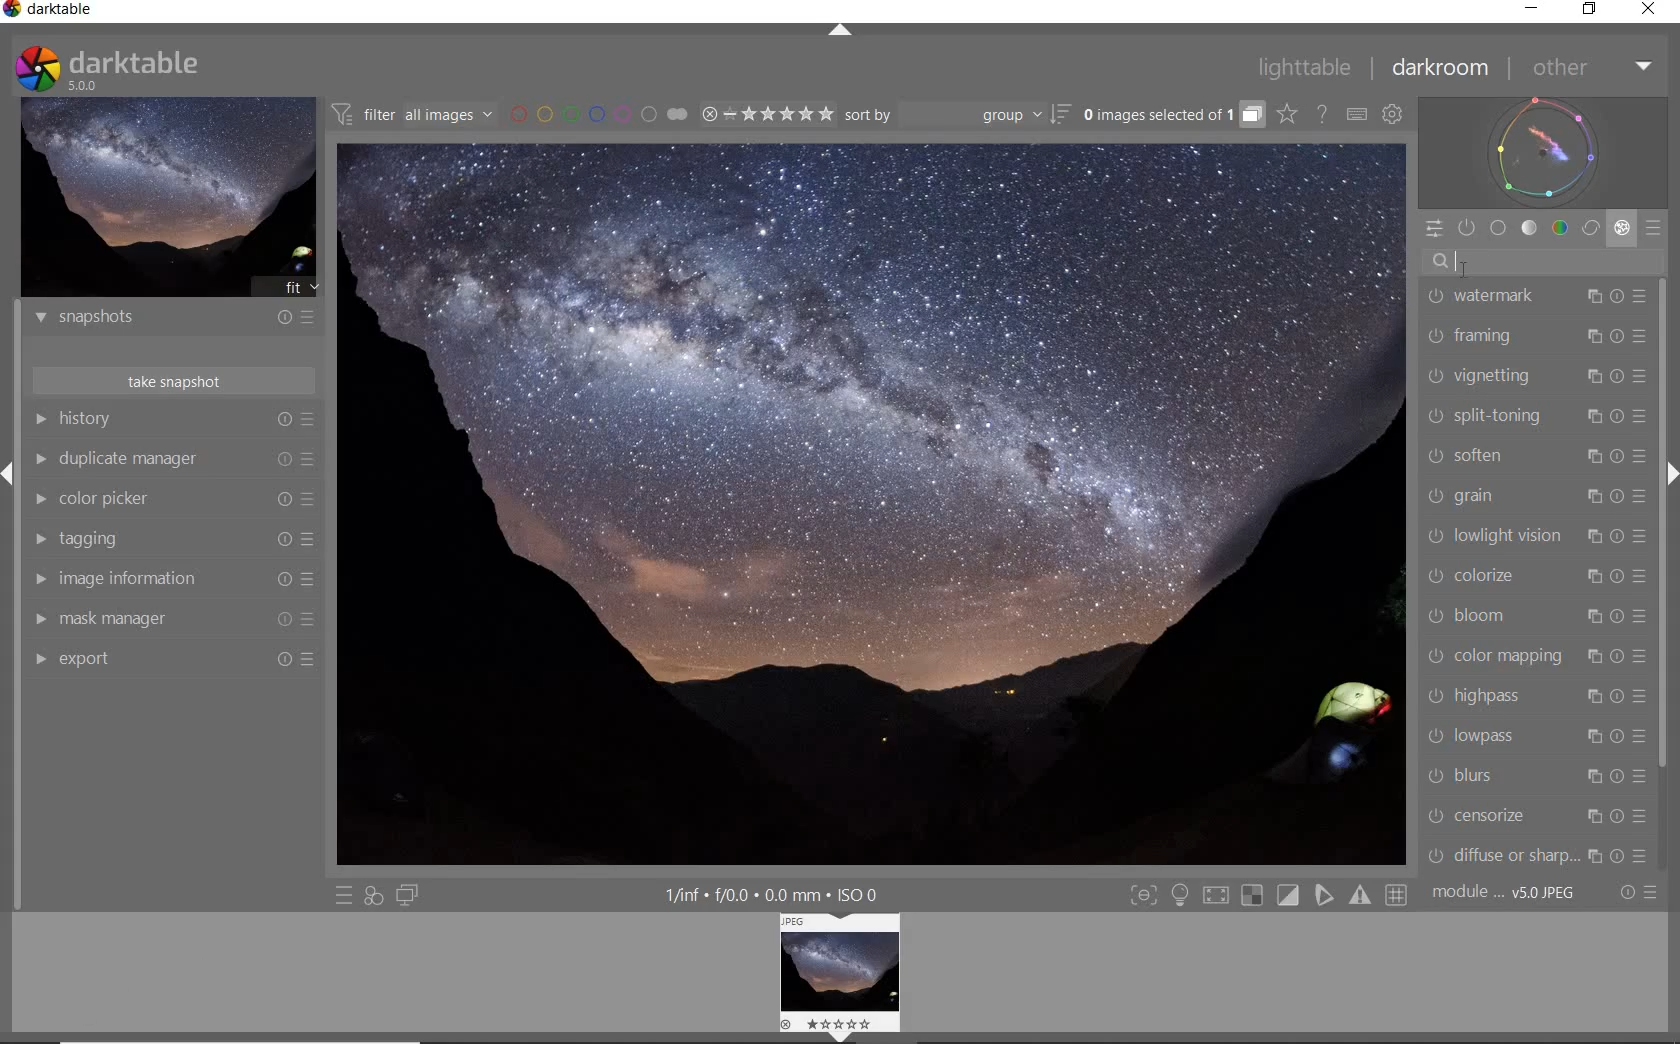 This screenshot has width=1680, height=1044. I want to click on SCROLLBAR, so click(1663, 527).